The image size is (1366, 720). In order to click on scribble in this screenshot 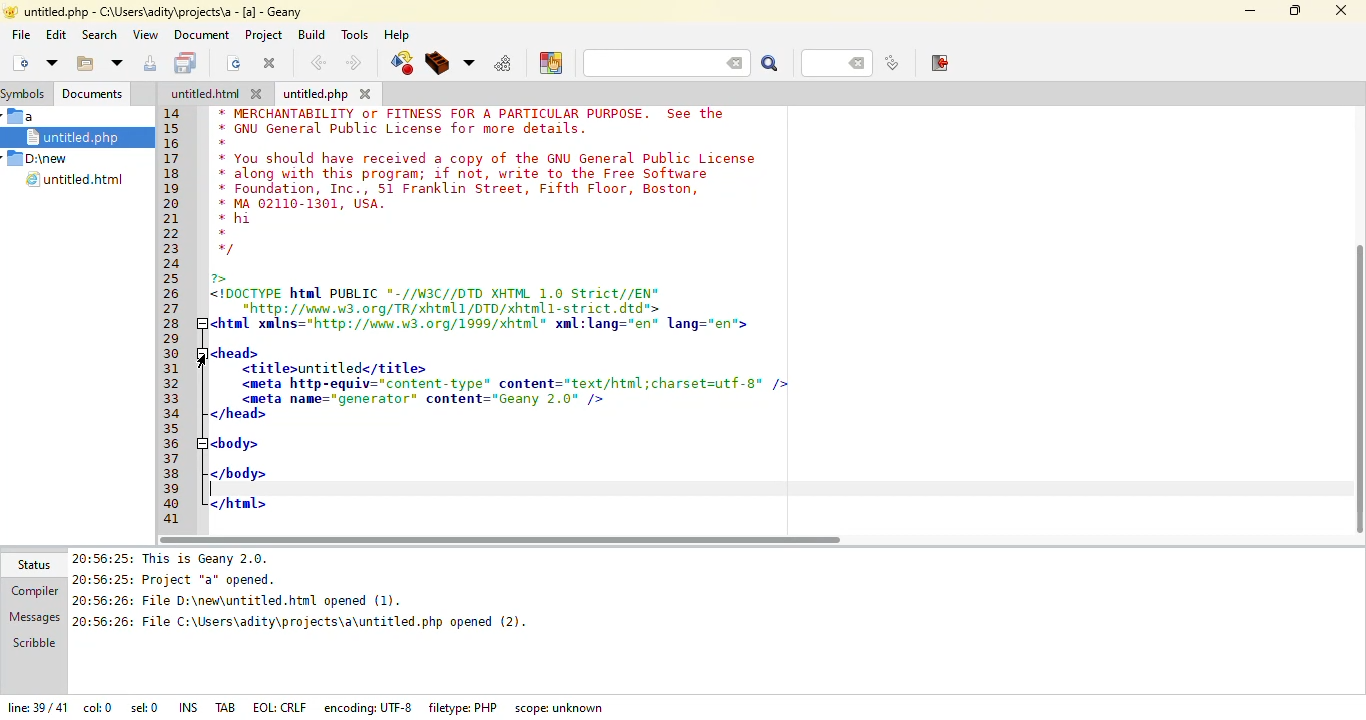, I will do `click(34, 643)`.